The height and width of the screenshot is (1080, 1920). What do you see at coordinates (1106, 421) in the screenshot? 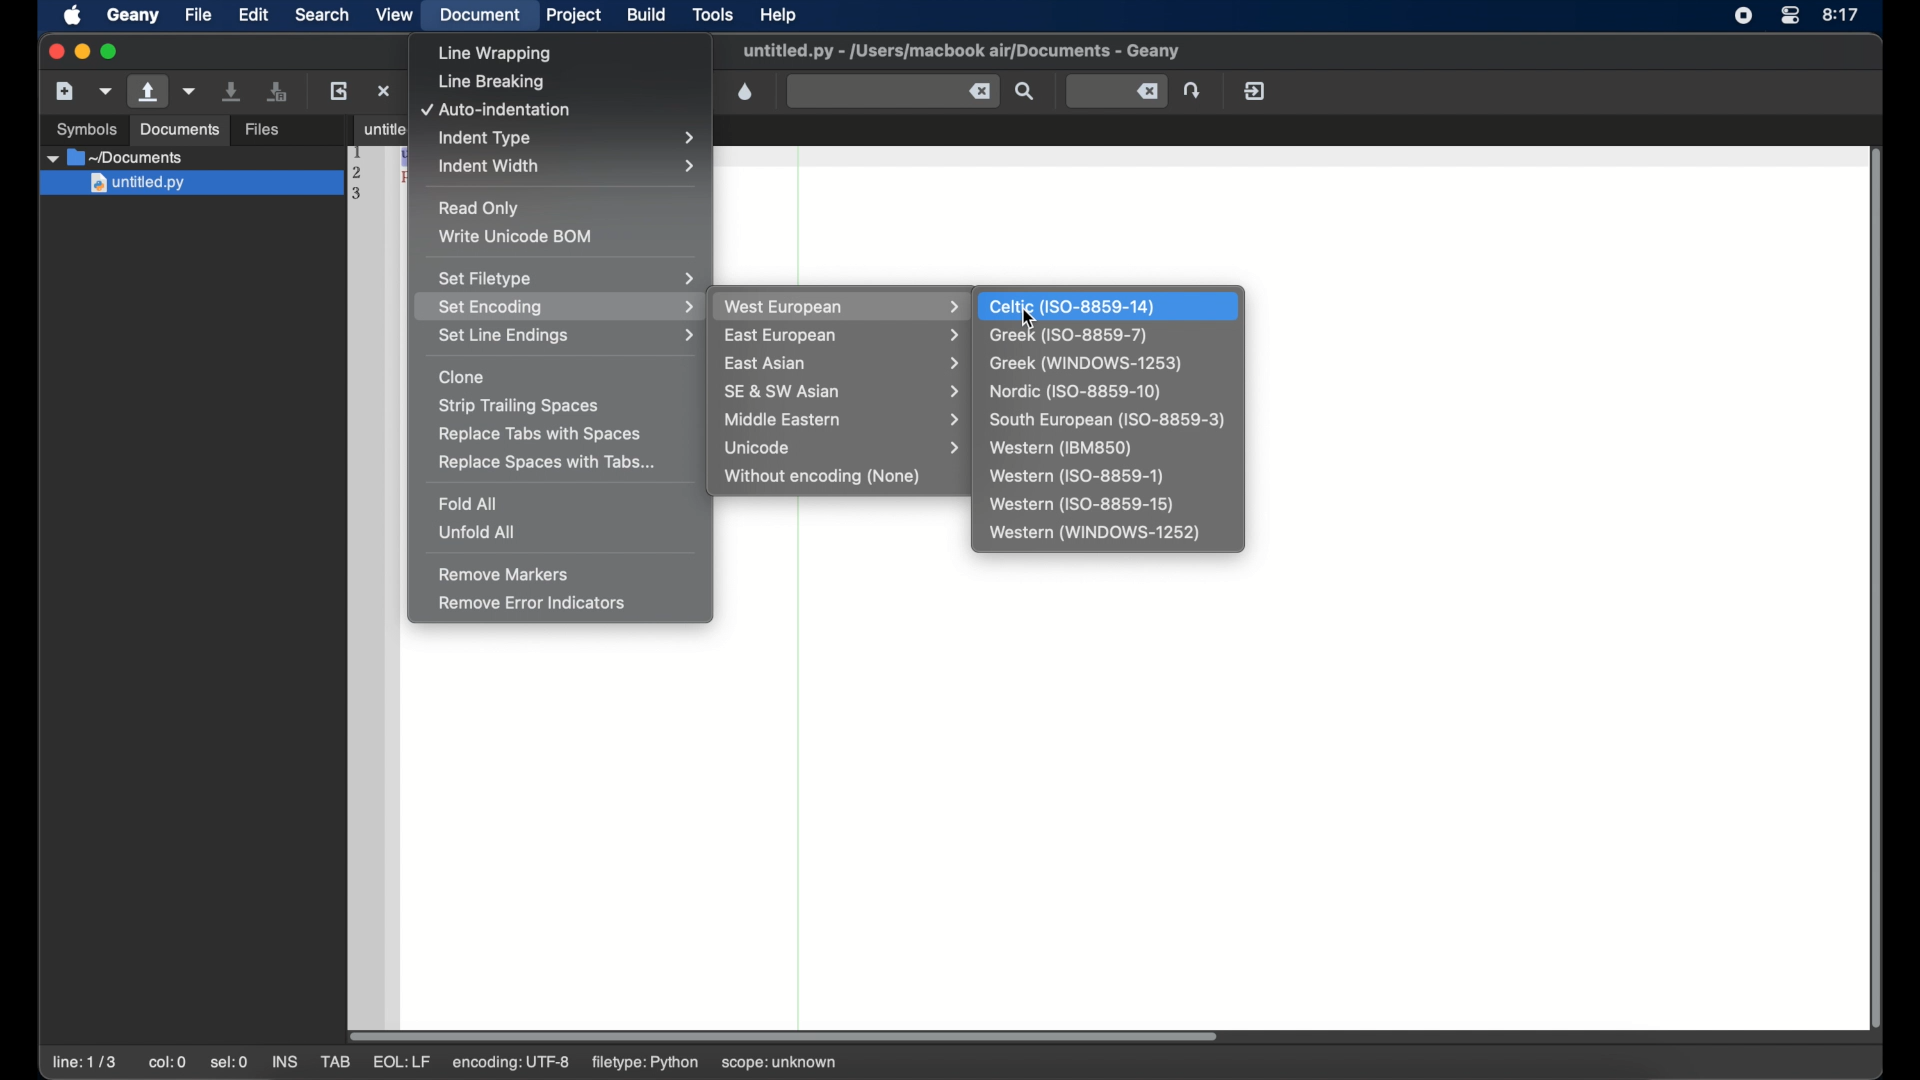
I see `south european` at bounding box center [1106, 421].